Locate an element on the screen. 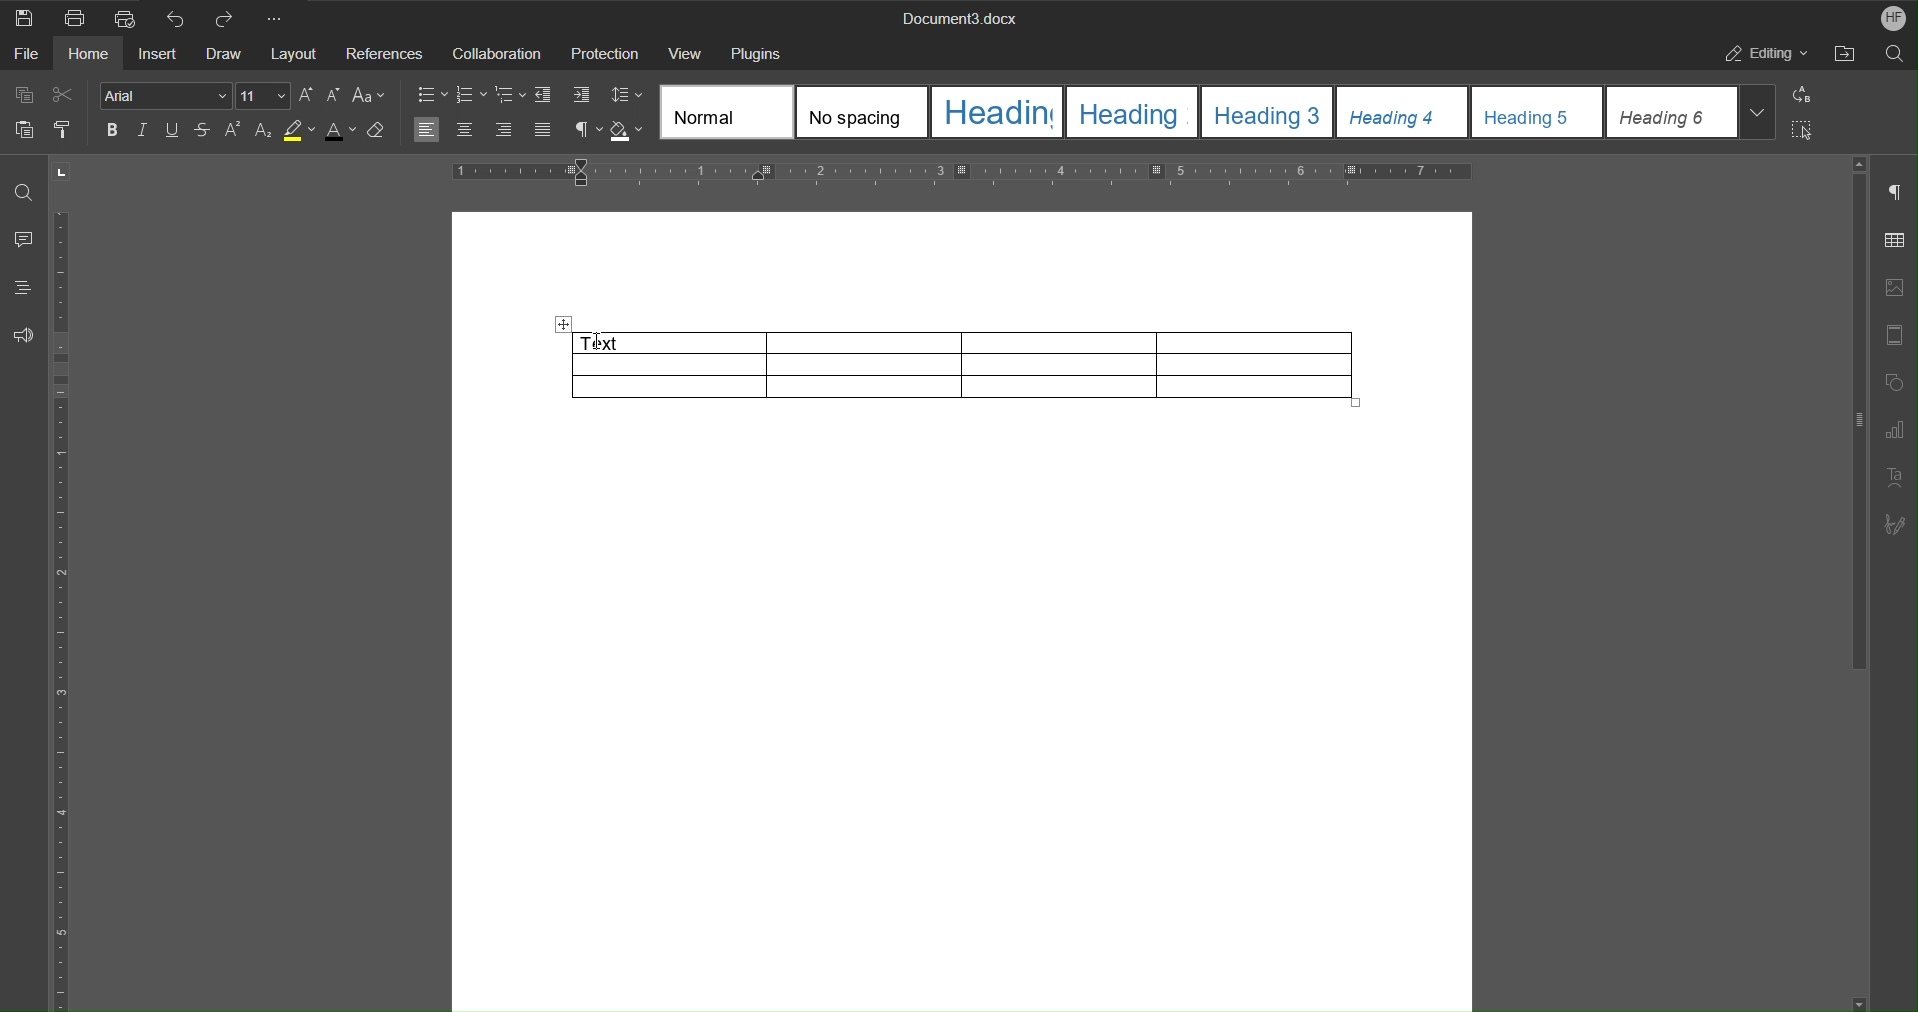 This screenshot has height=1012, width=1918. Plugins is located at coordinates (759, 51).